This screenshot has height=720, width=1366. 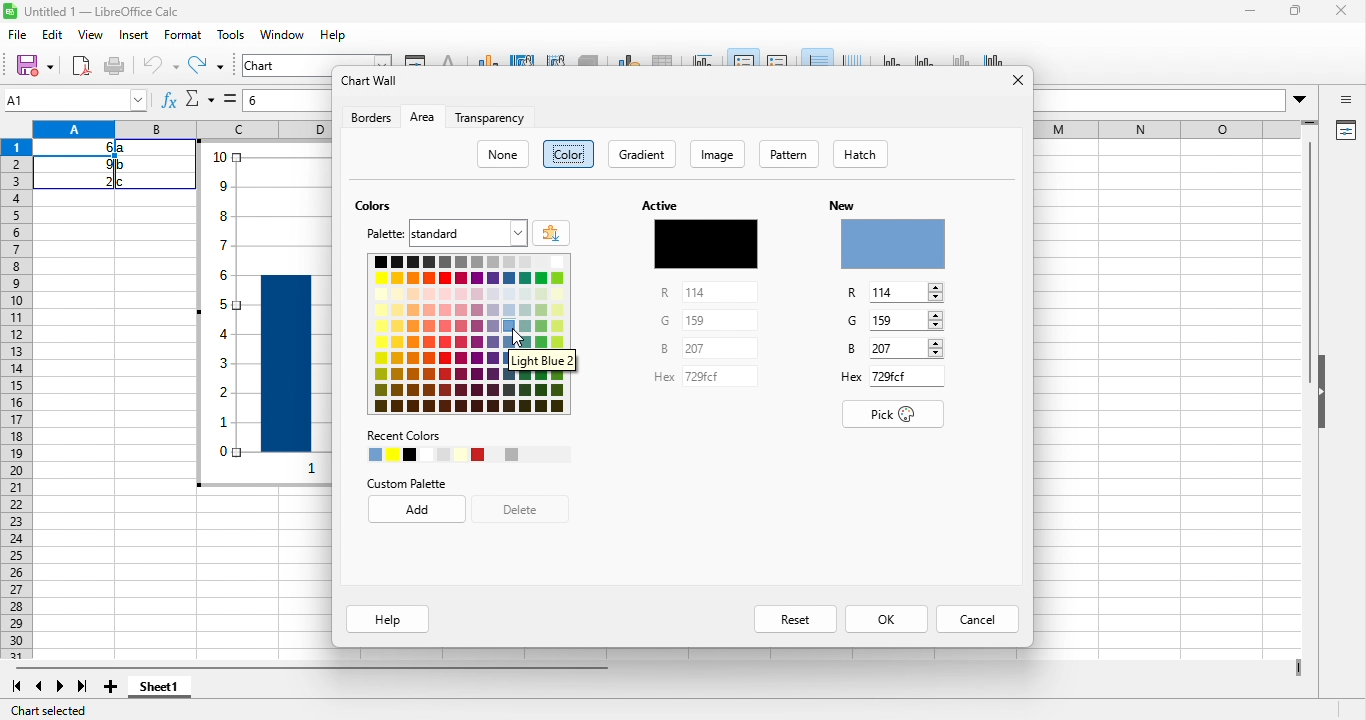 What do you see at coordinates (1347, 101) in the screenshot?
I see `sidebar open or close` at bounding box center [1347, 101].